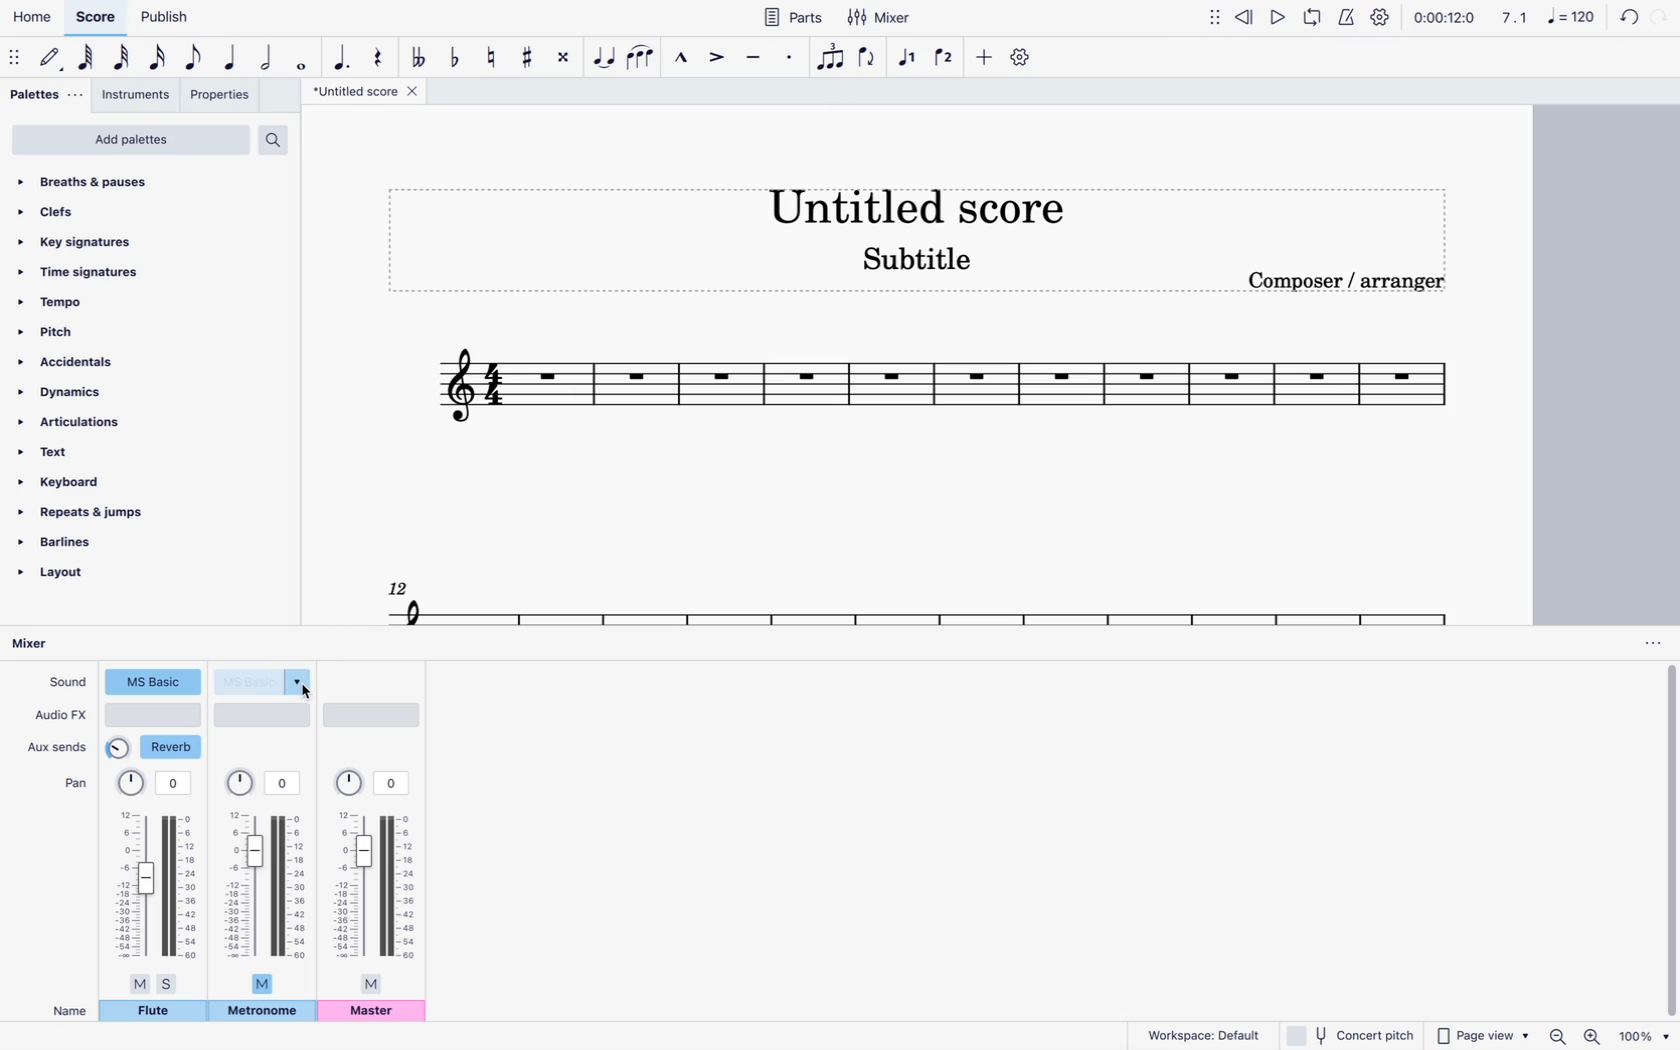 The width and height of the screenshot is (1680, 1050). What do you see at coordinates (946, 60) in the screenshot?
I see `voice 2` at bounding box center [946, 60].